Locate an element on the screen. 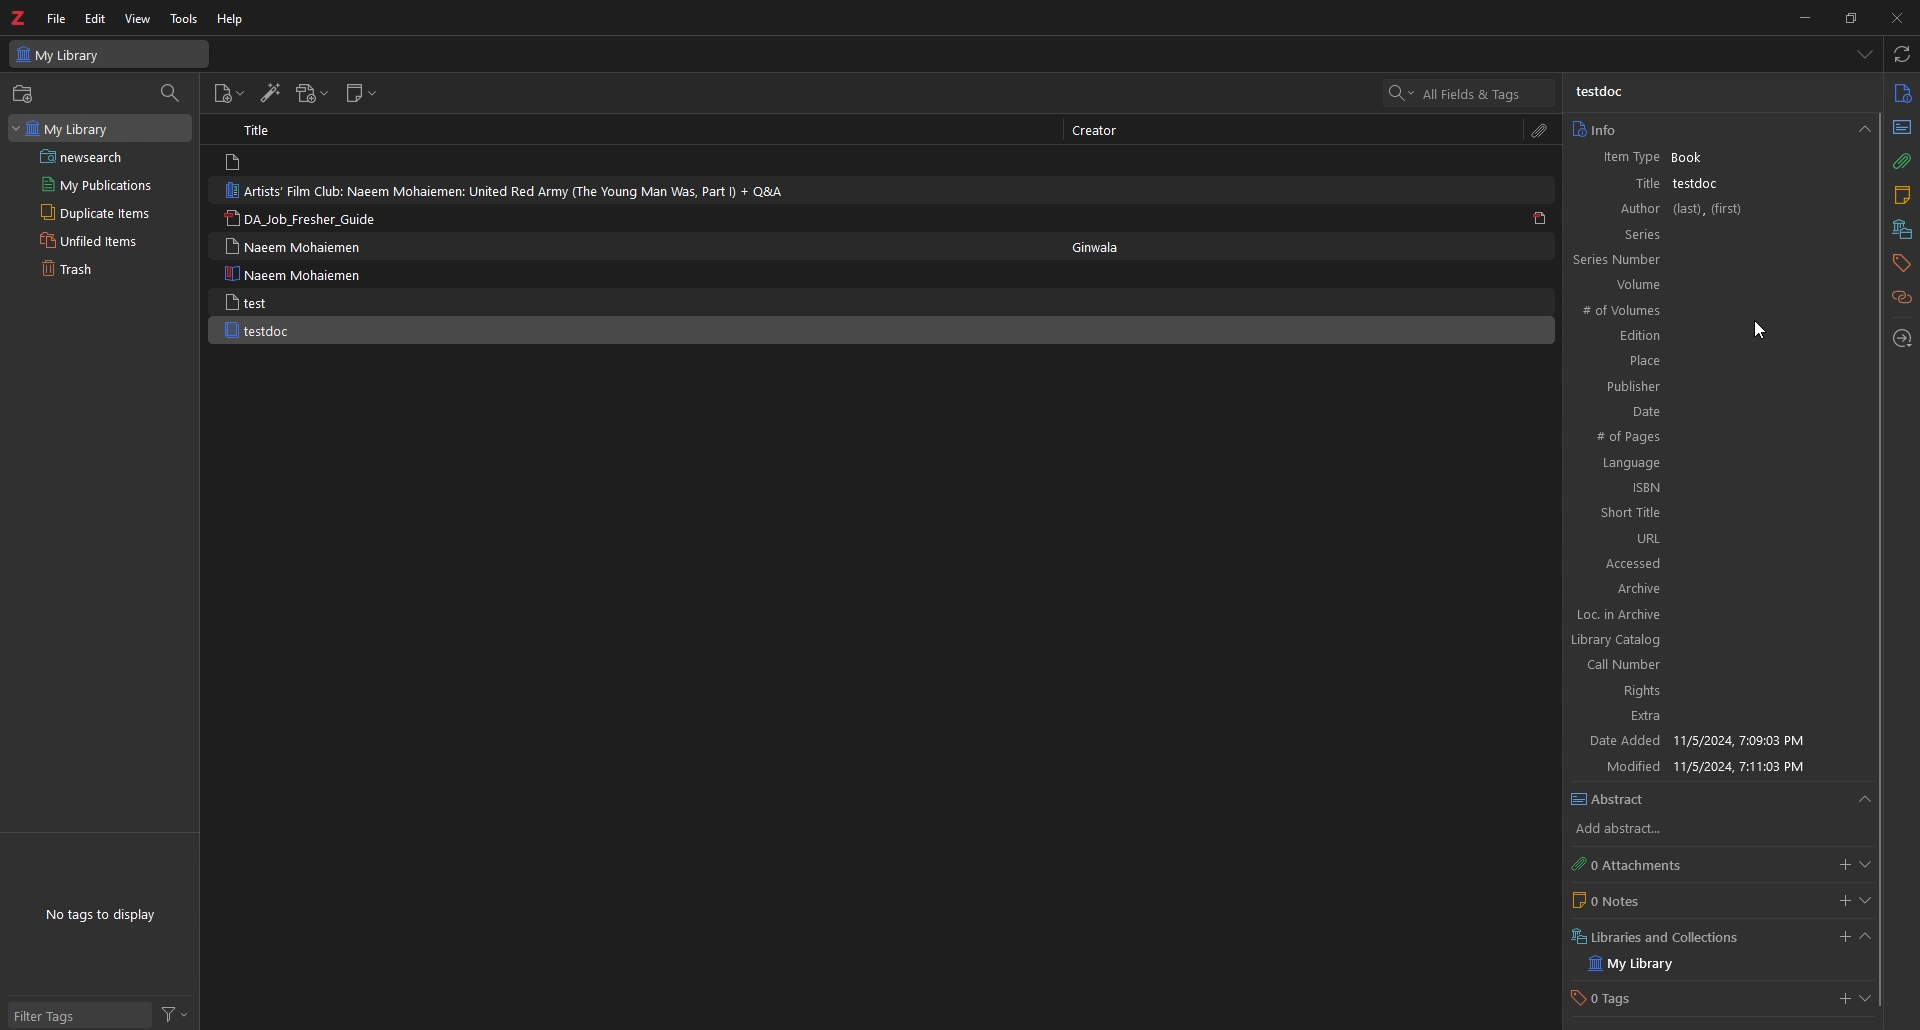 The width and height of the screenshot is (1920, 1030). logo is located at coordinates (19, 17).